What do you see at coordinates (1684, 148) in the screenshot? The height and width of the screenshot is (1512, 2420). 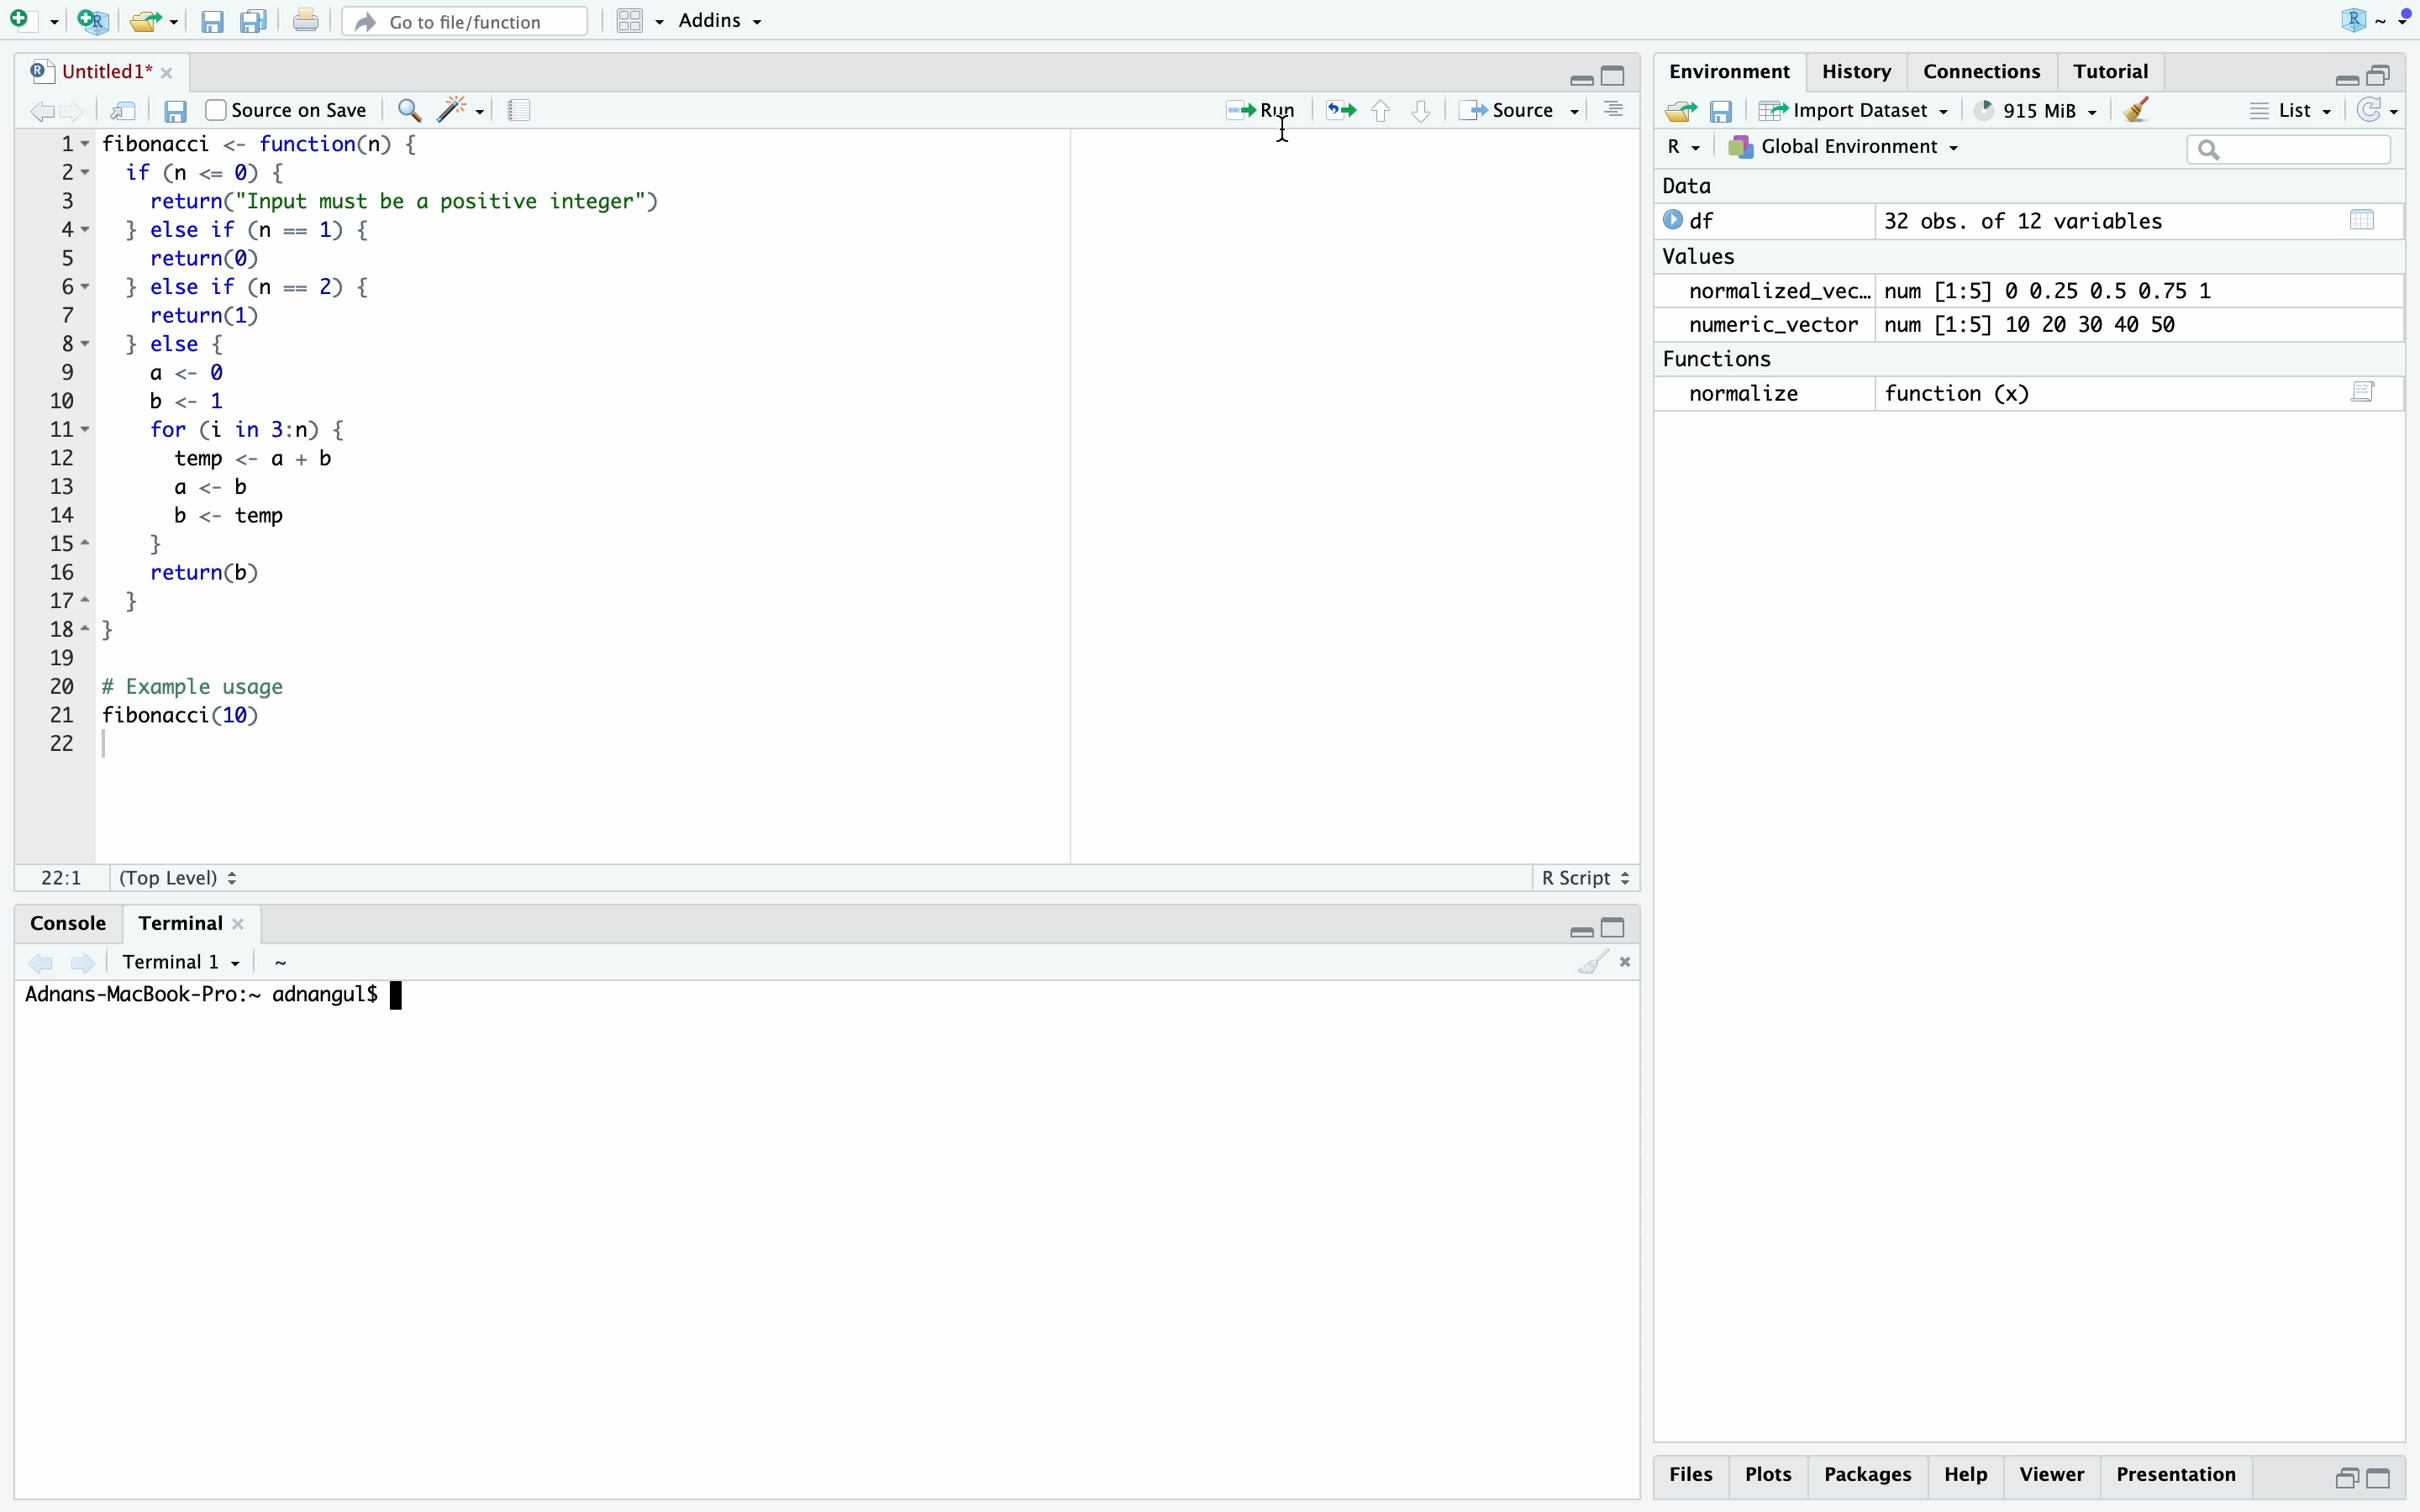 I see `select language` at bounding box center [1684, 148].